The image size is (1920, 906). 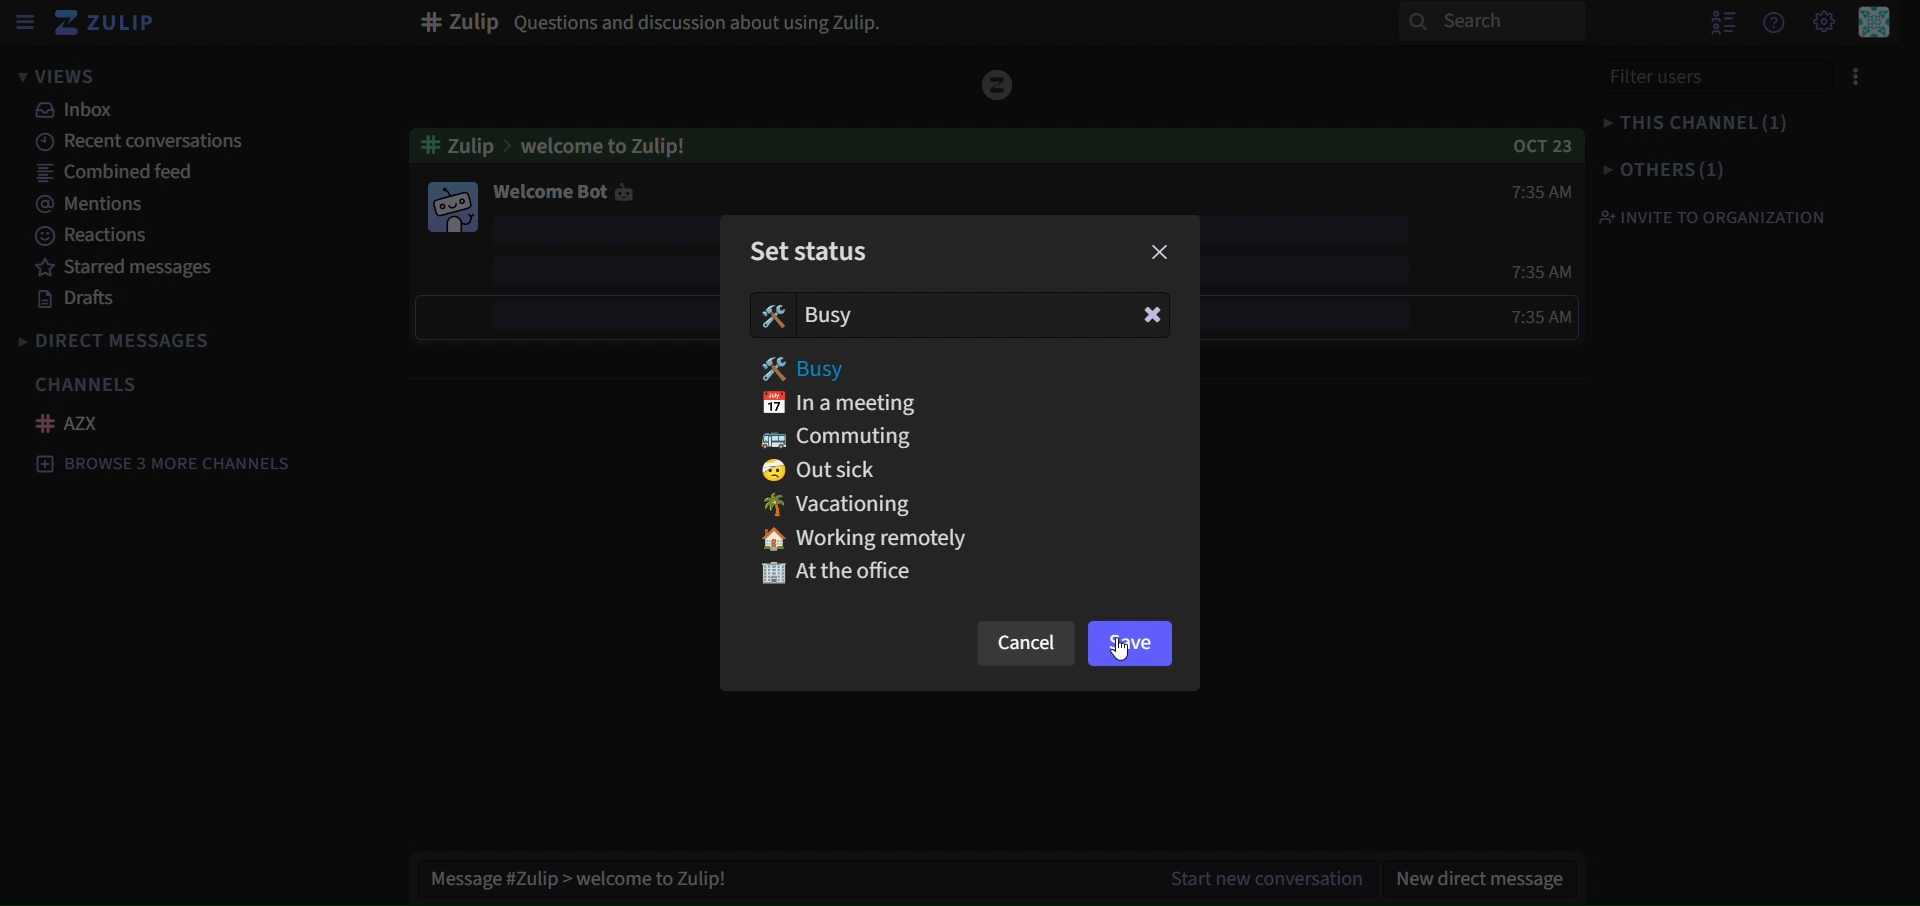 I want to click on welcome bot, so click(x=562, y=192).